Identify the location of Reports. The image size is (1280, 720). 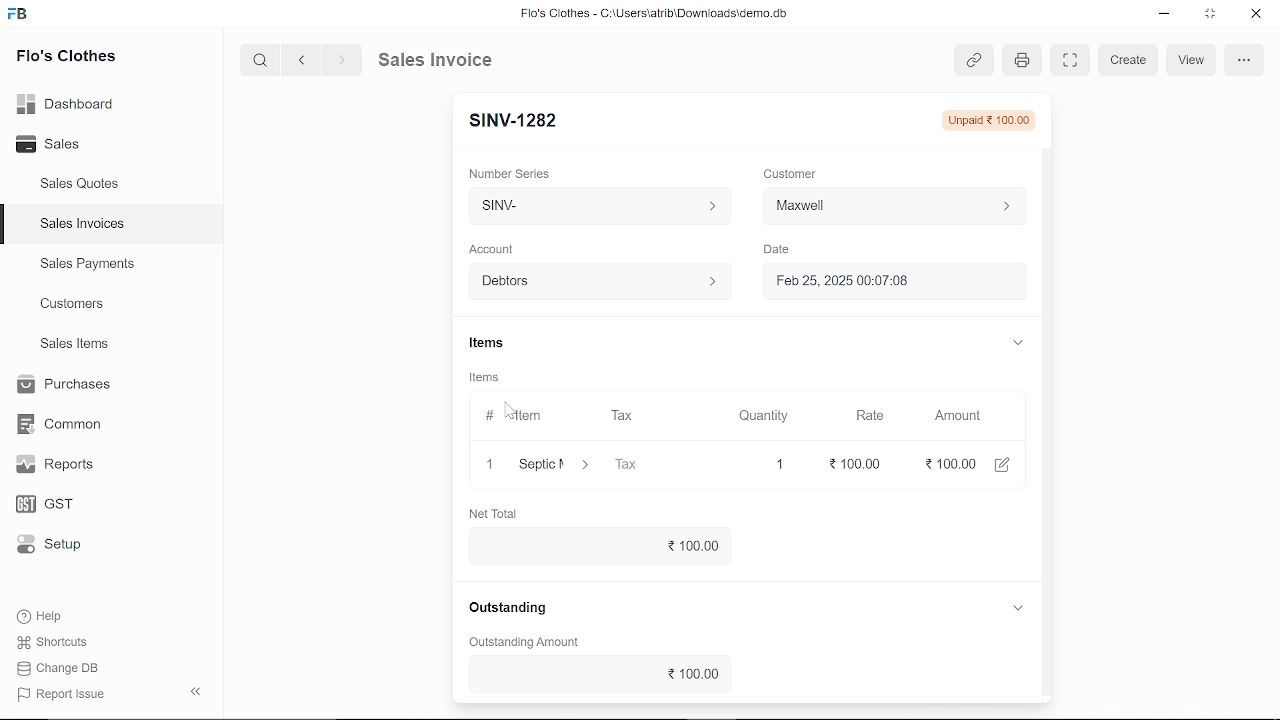
(60, 465).